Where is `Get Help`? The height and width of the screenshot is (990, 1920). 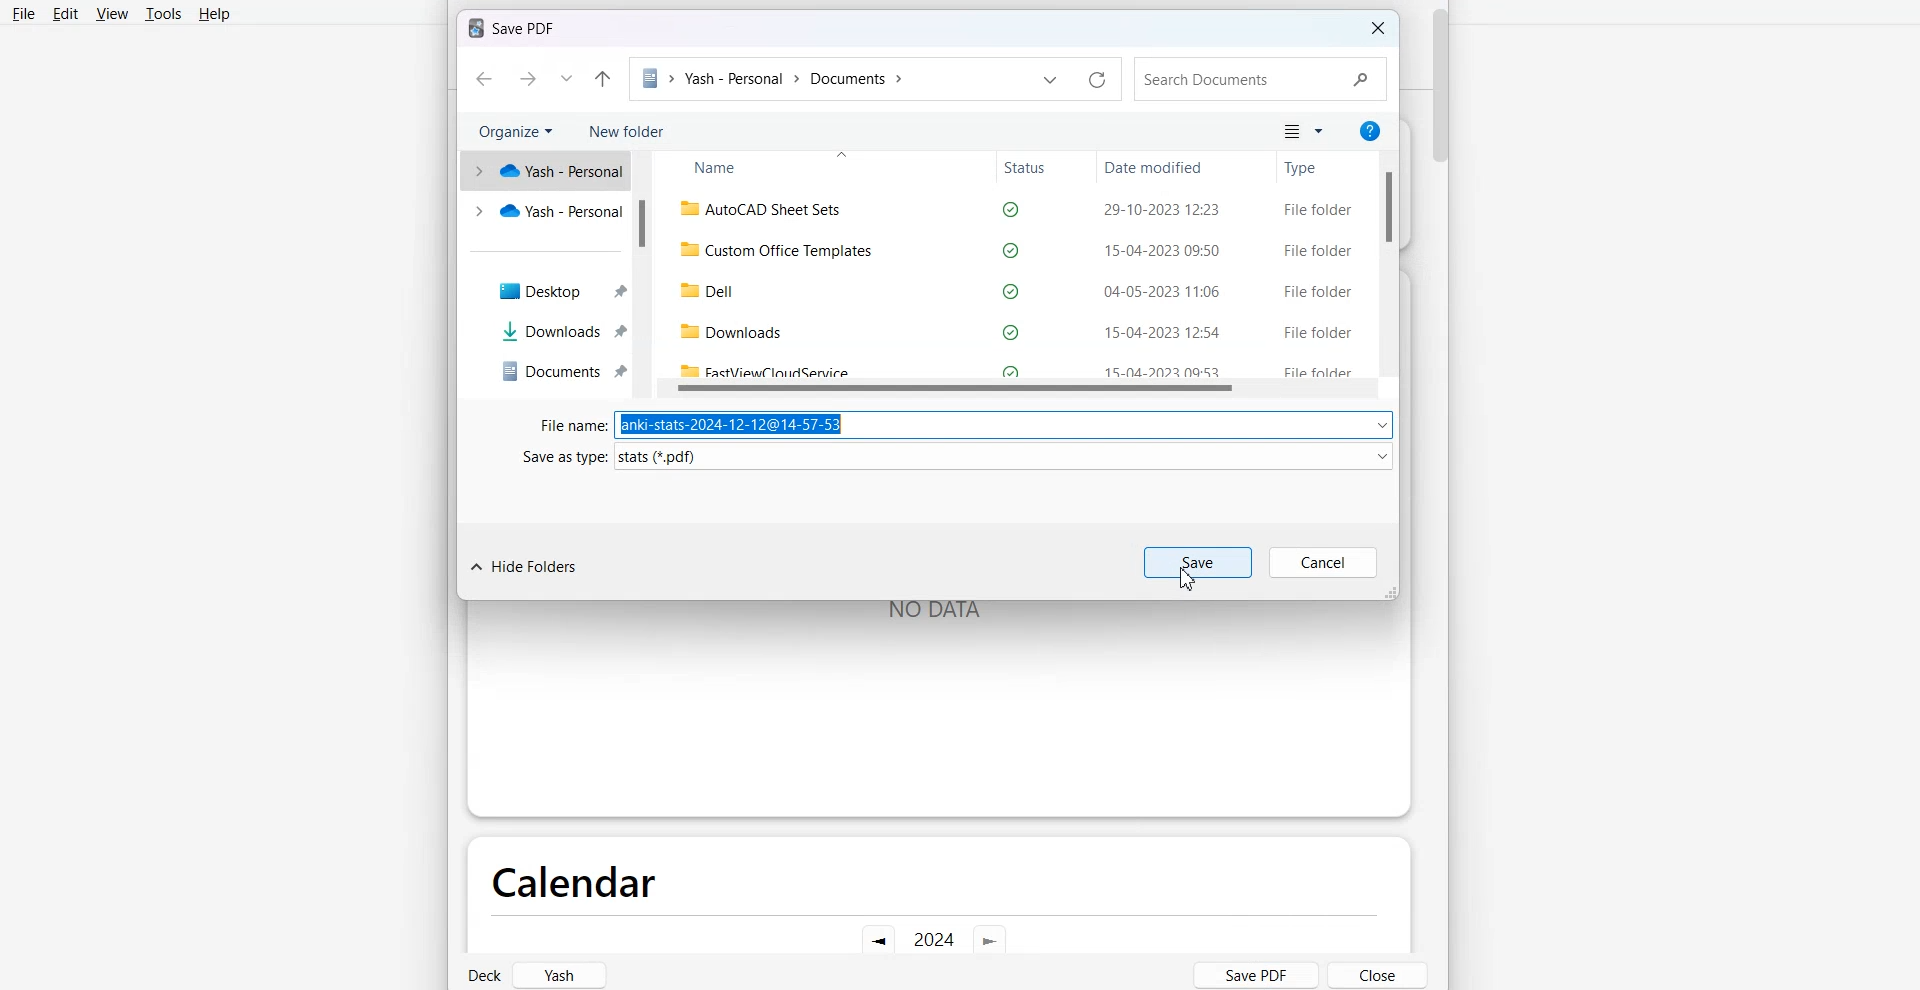
Get Help is located at coordinates (1372, 130).